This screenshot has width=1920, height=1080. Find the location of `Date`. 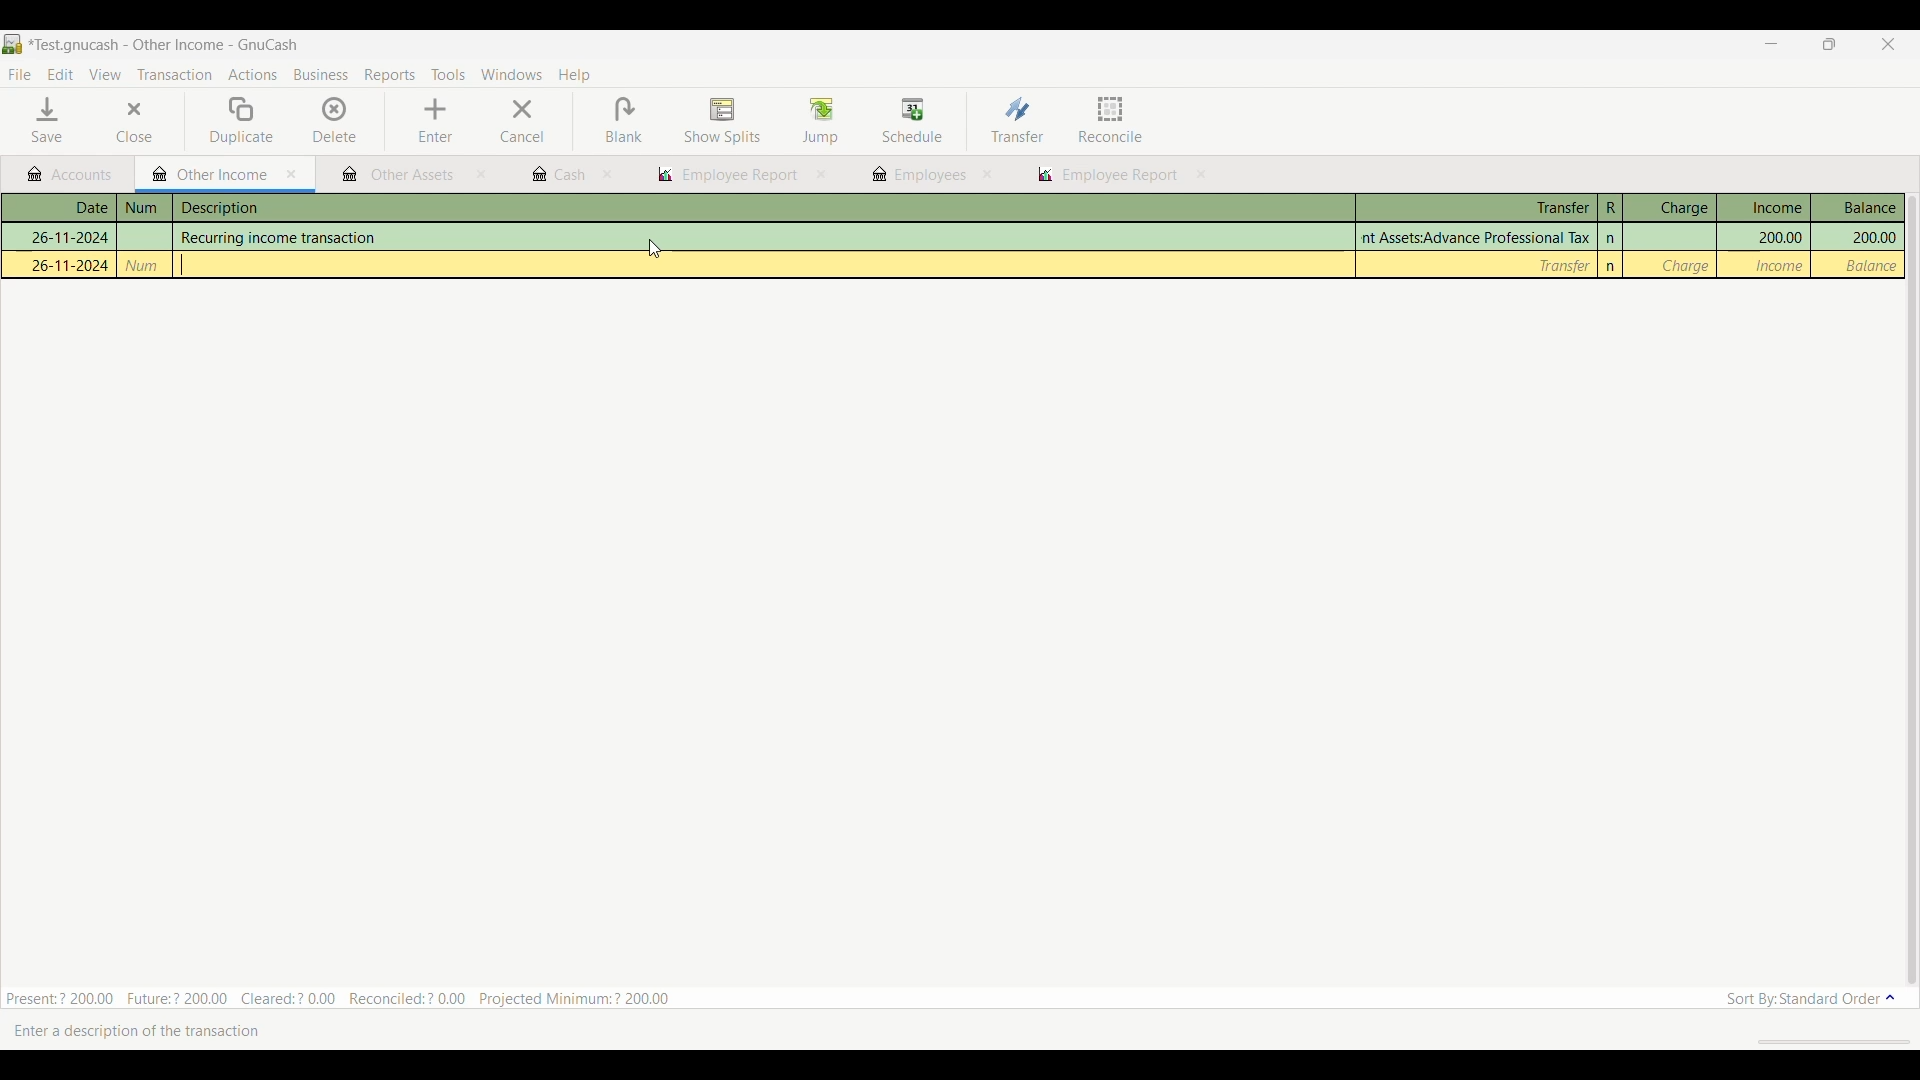

Date is located at coordinates (70, 208).